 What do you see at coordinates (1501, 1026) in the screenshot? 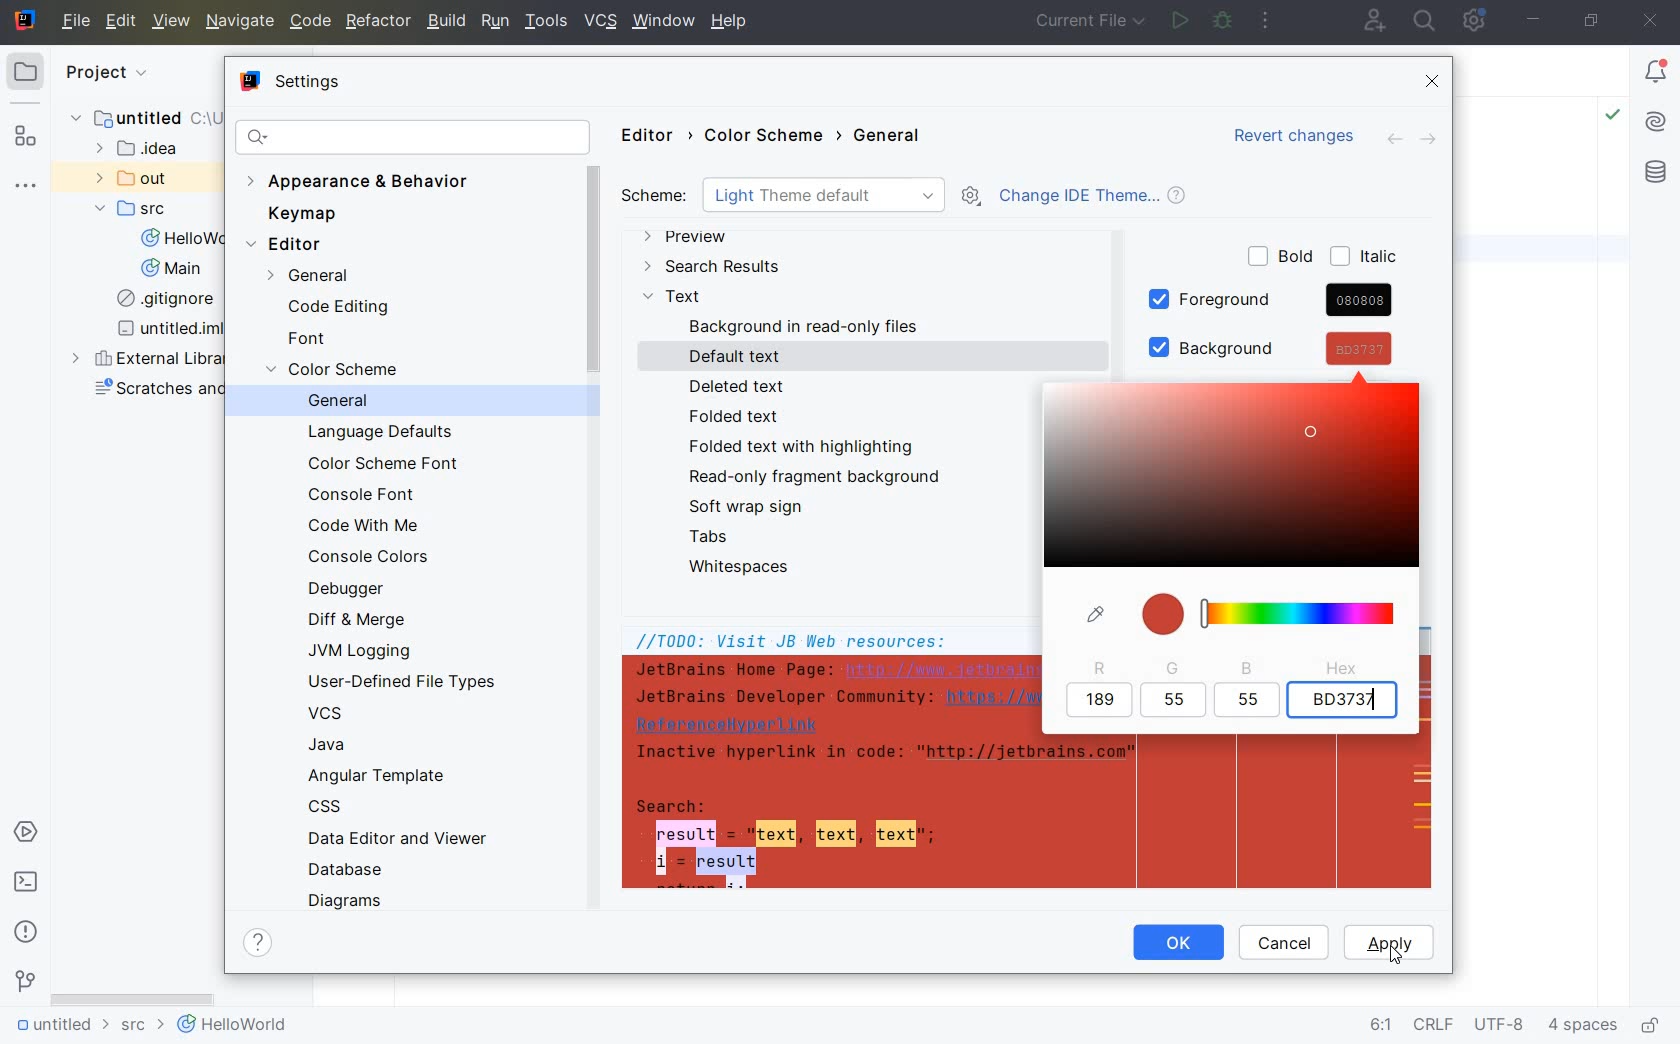
I see `file encoding` at bounding box center [1501, 1026].